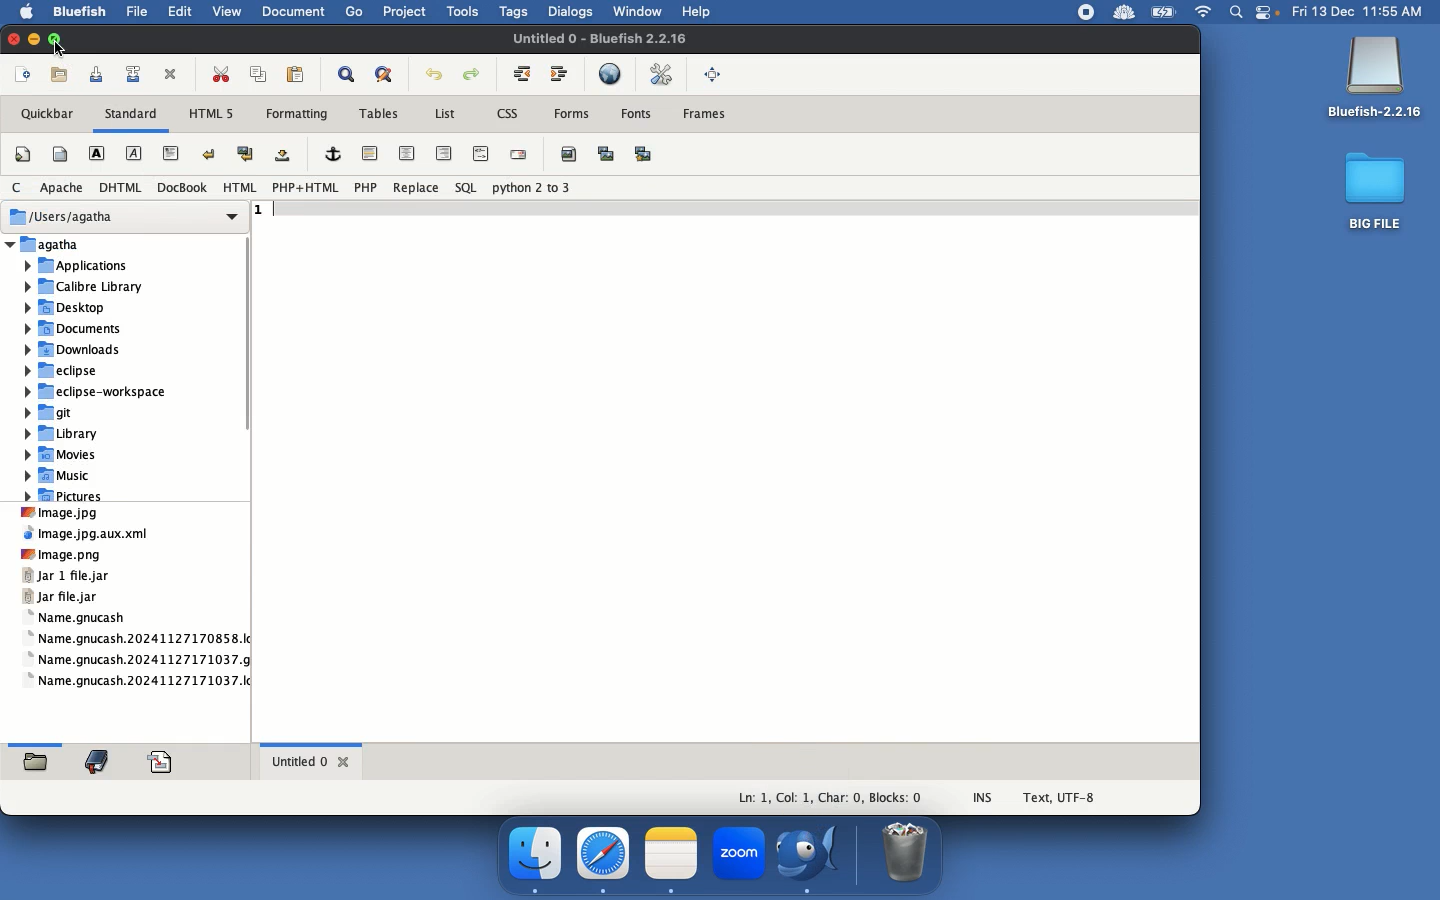 The image size is (1440, 900). Describe the element at coordinates (100, 393) in the screenshot. I see `eclipse workspace` at that location.